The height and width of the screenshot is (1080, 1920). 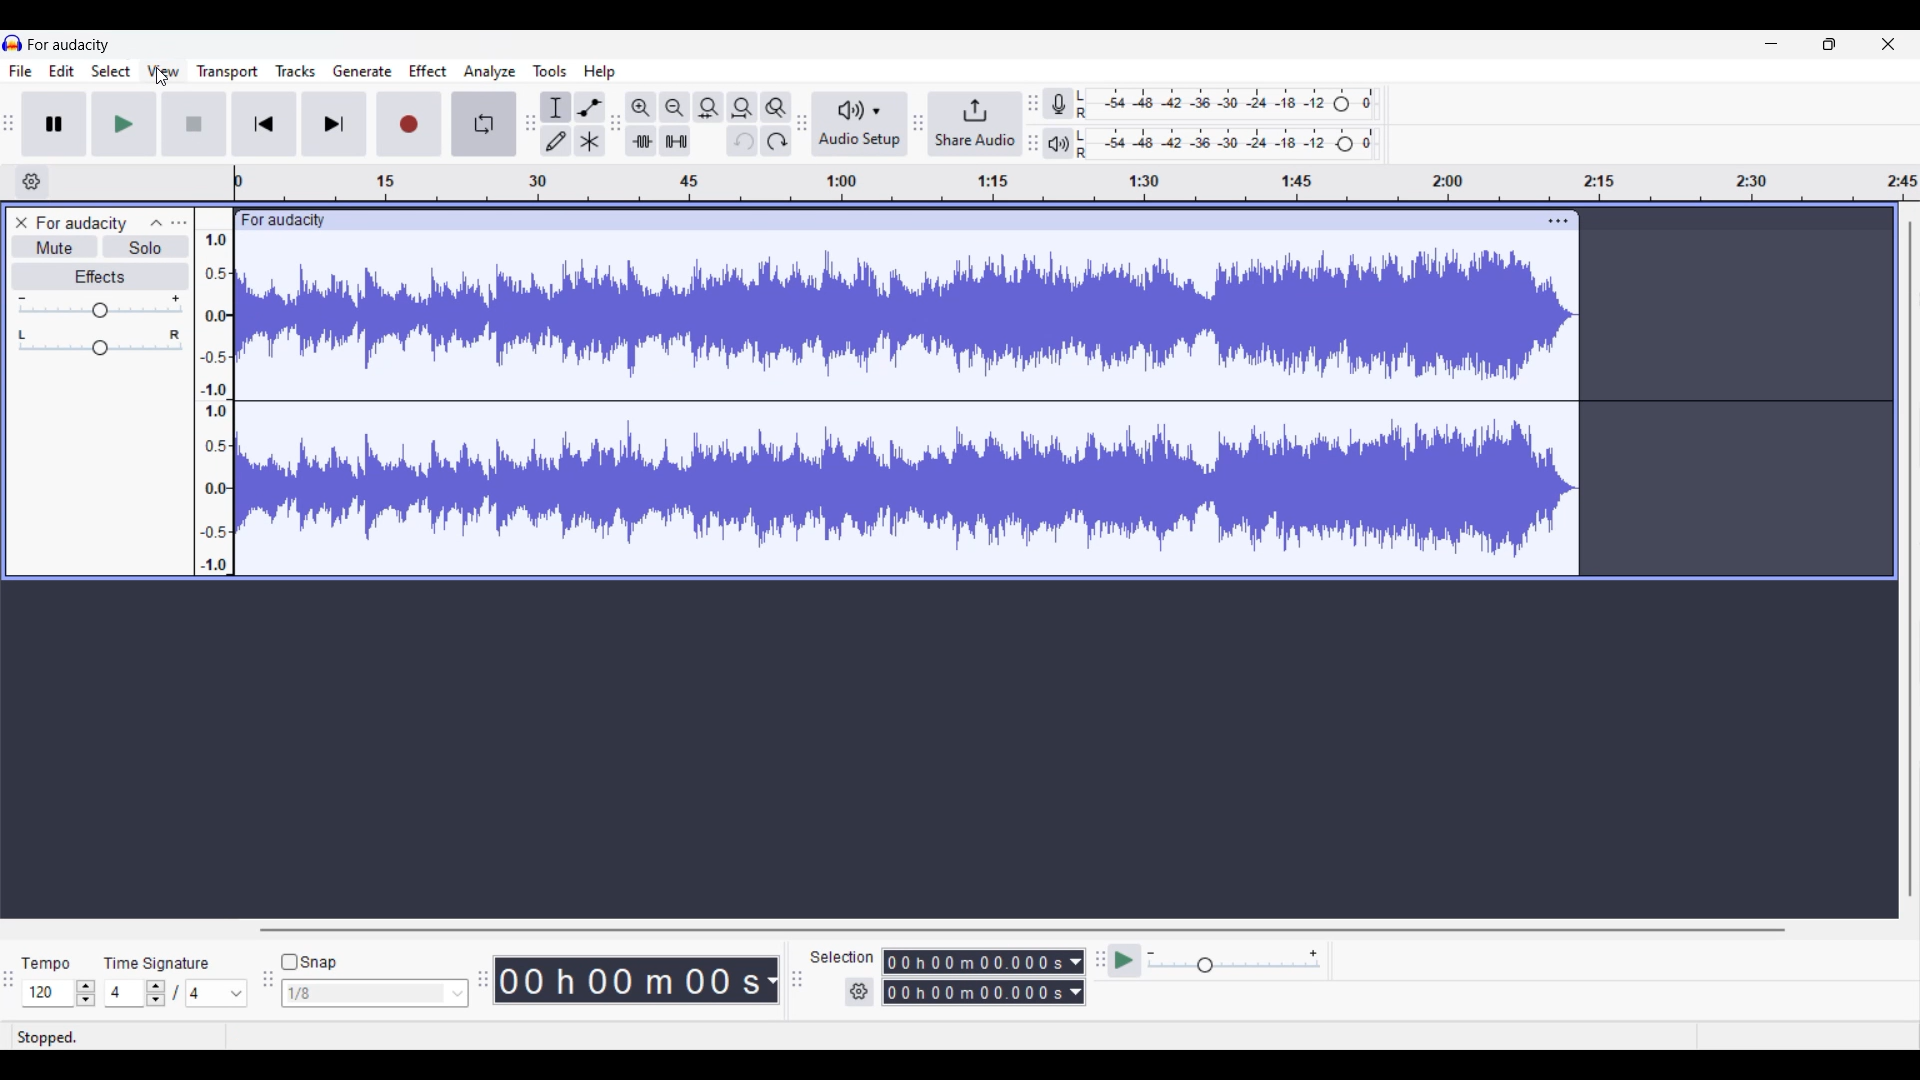 What do you see at coordinates (1772, 44) in the screenshot?
I see `Minimize` at bounding box center [1772, 44].